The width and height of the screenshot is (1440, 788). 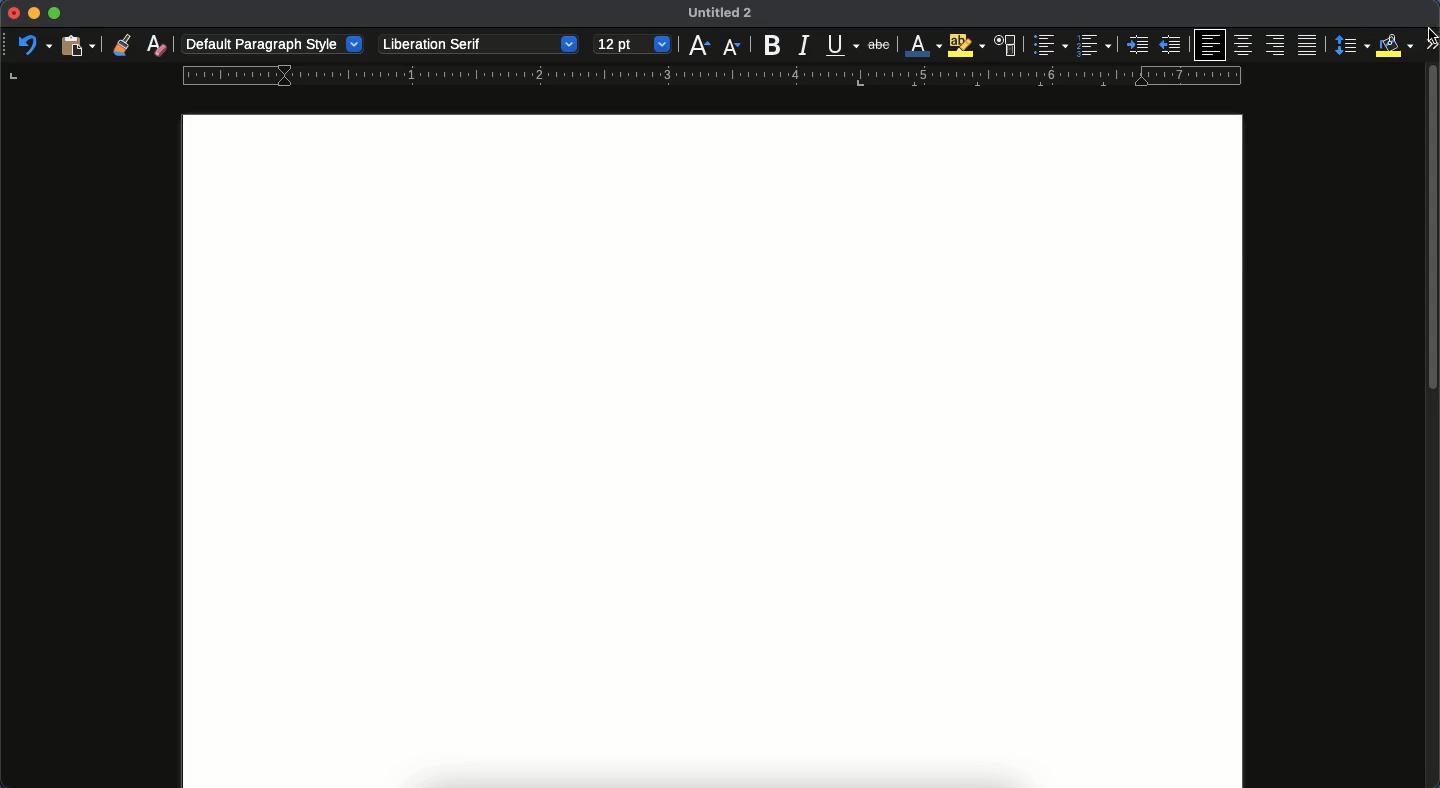 I want to click on unident, so click(x=1168, y=46).